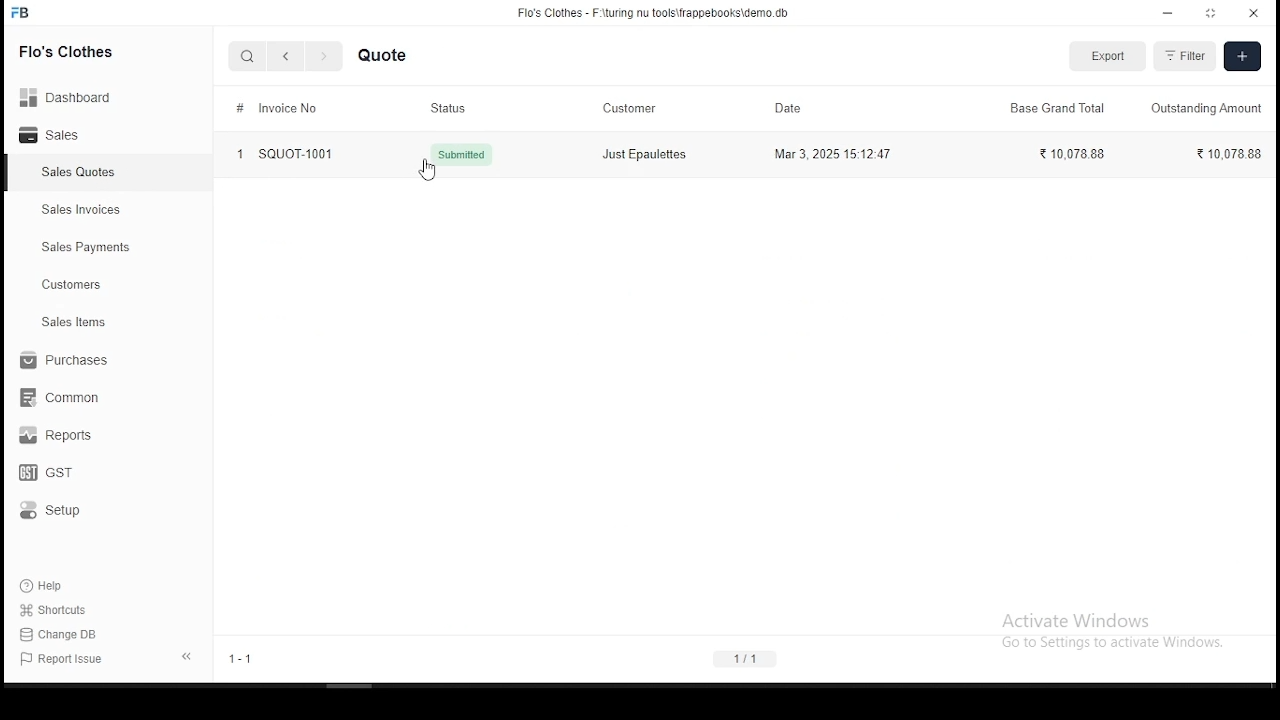 The width and height of the screenshot is (1280, 720). What do you see at coordinates (247, 55) in the screenshot?
I see `search` at bounding box center [247, 55].